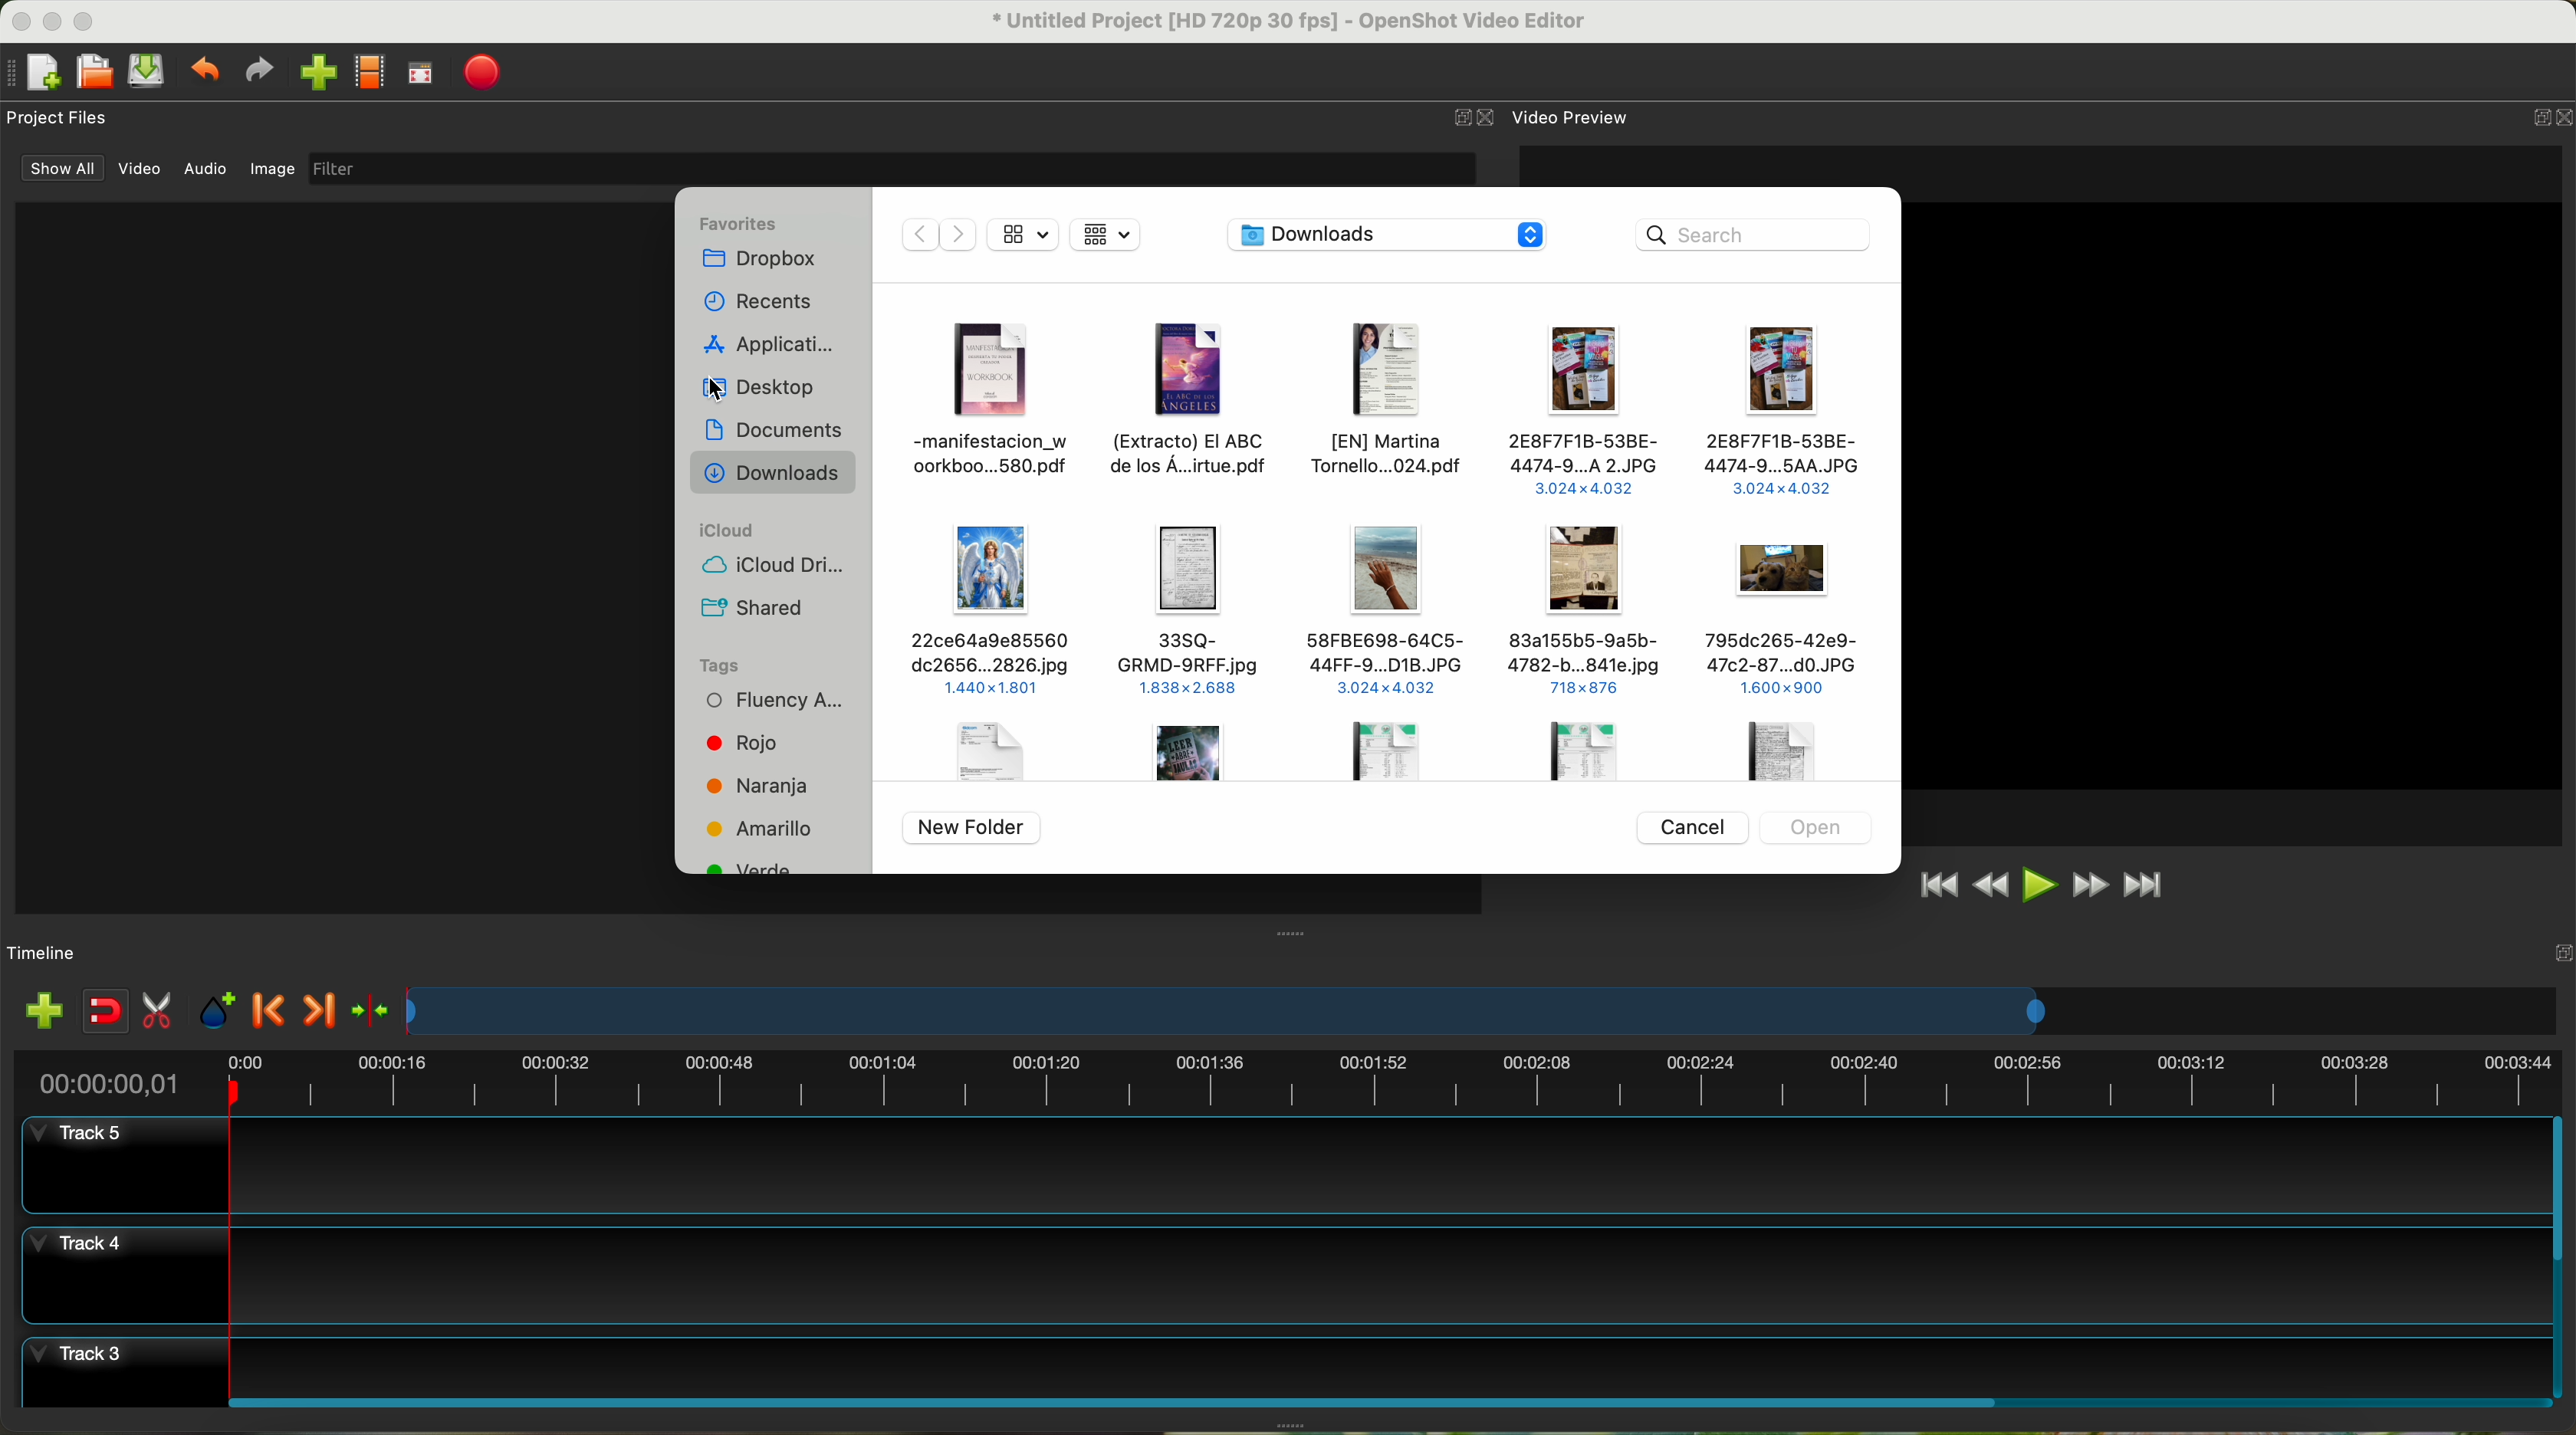  I want to click on navigate arrows, so click(934, 233).